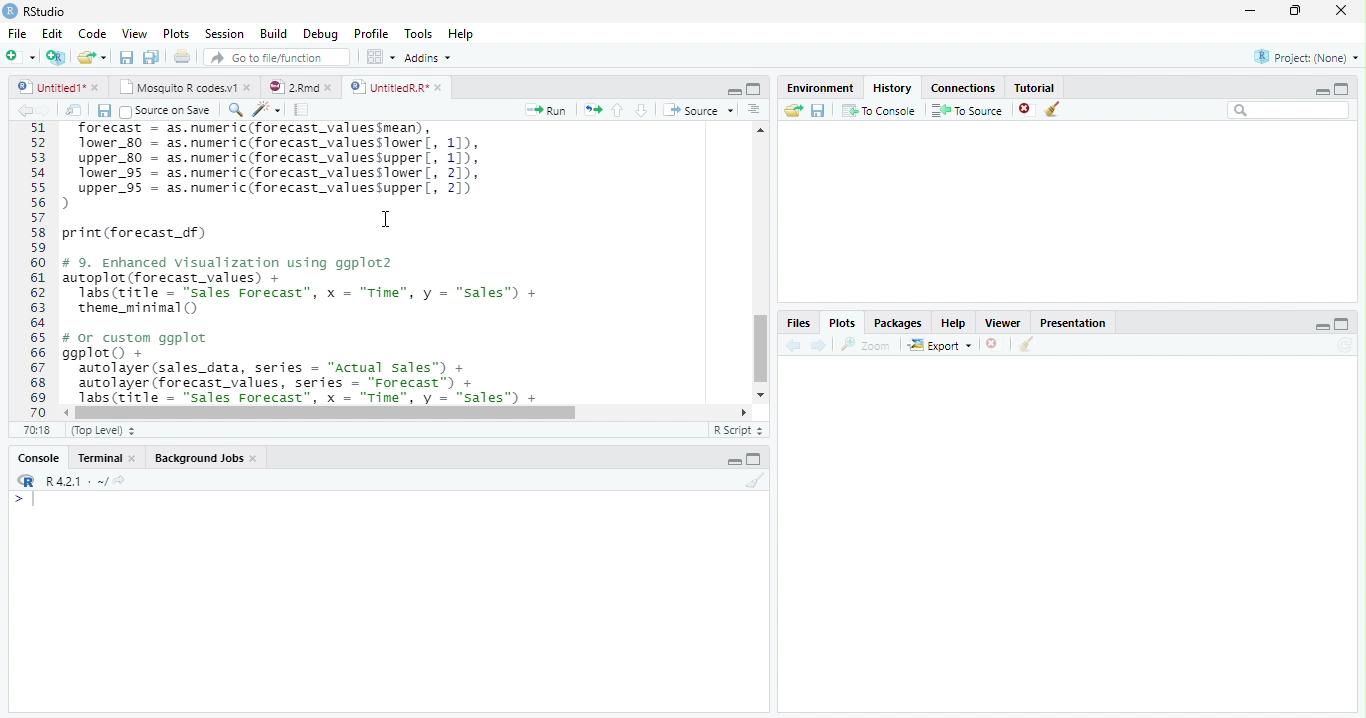 The image size is (1366, 718). What do you see at coordinates (759, 262) in the screenshot?
I see `Scroll ` at bounding box center [759, 262].